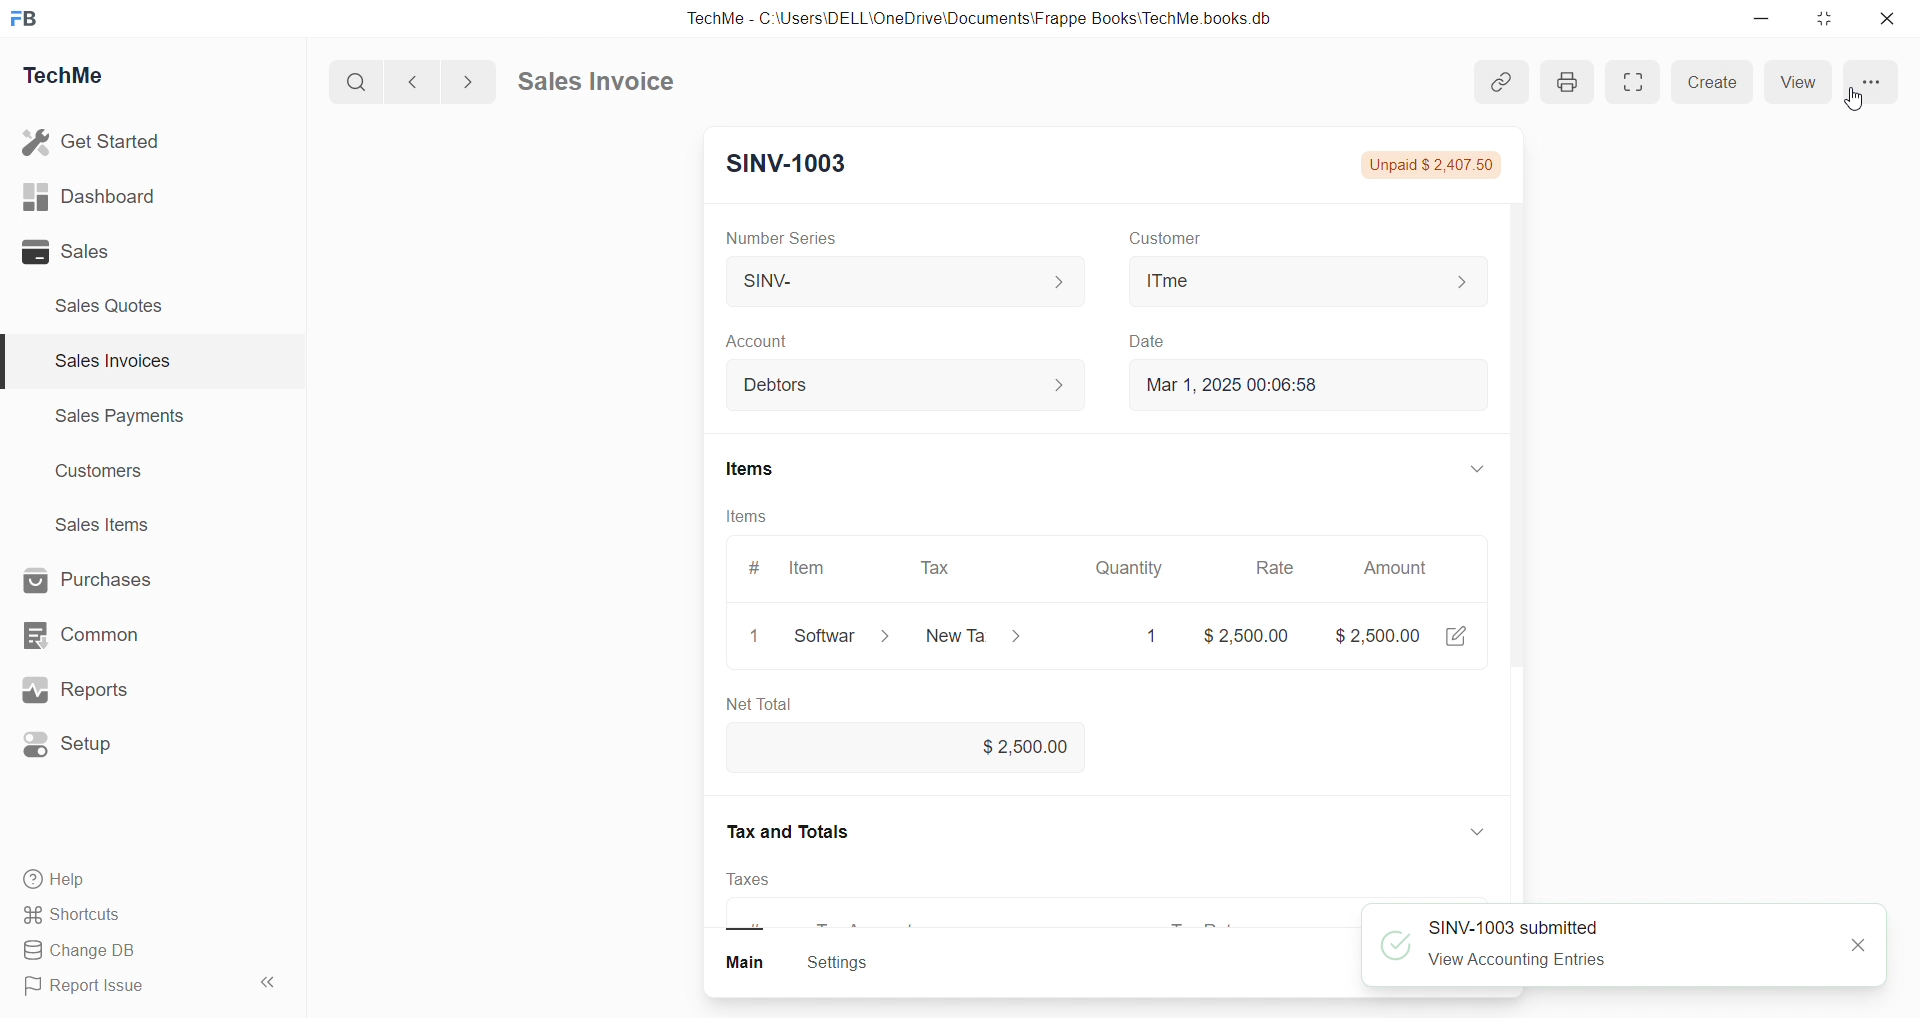 This screenshot has height=1018, width=1920. Describe the element at coordinates (1142, 565) in the screenshot. I see `Quantity` at that location.